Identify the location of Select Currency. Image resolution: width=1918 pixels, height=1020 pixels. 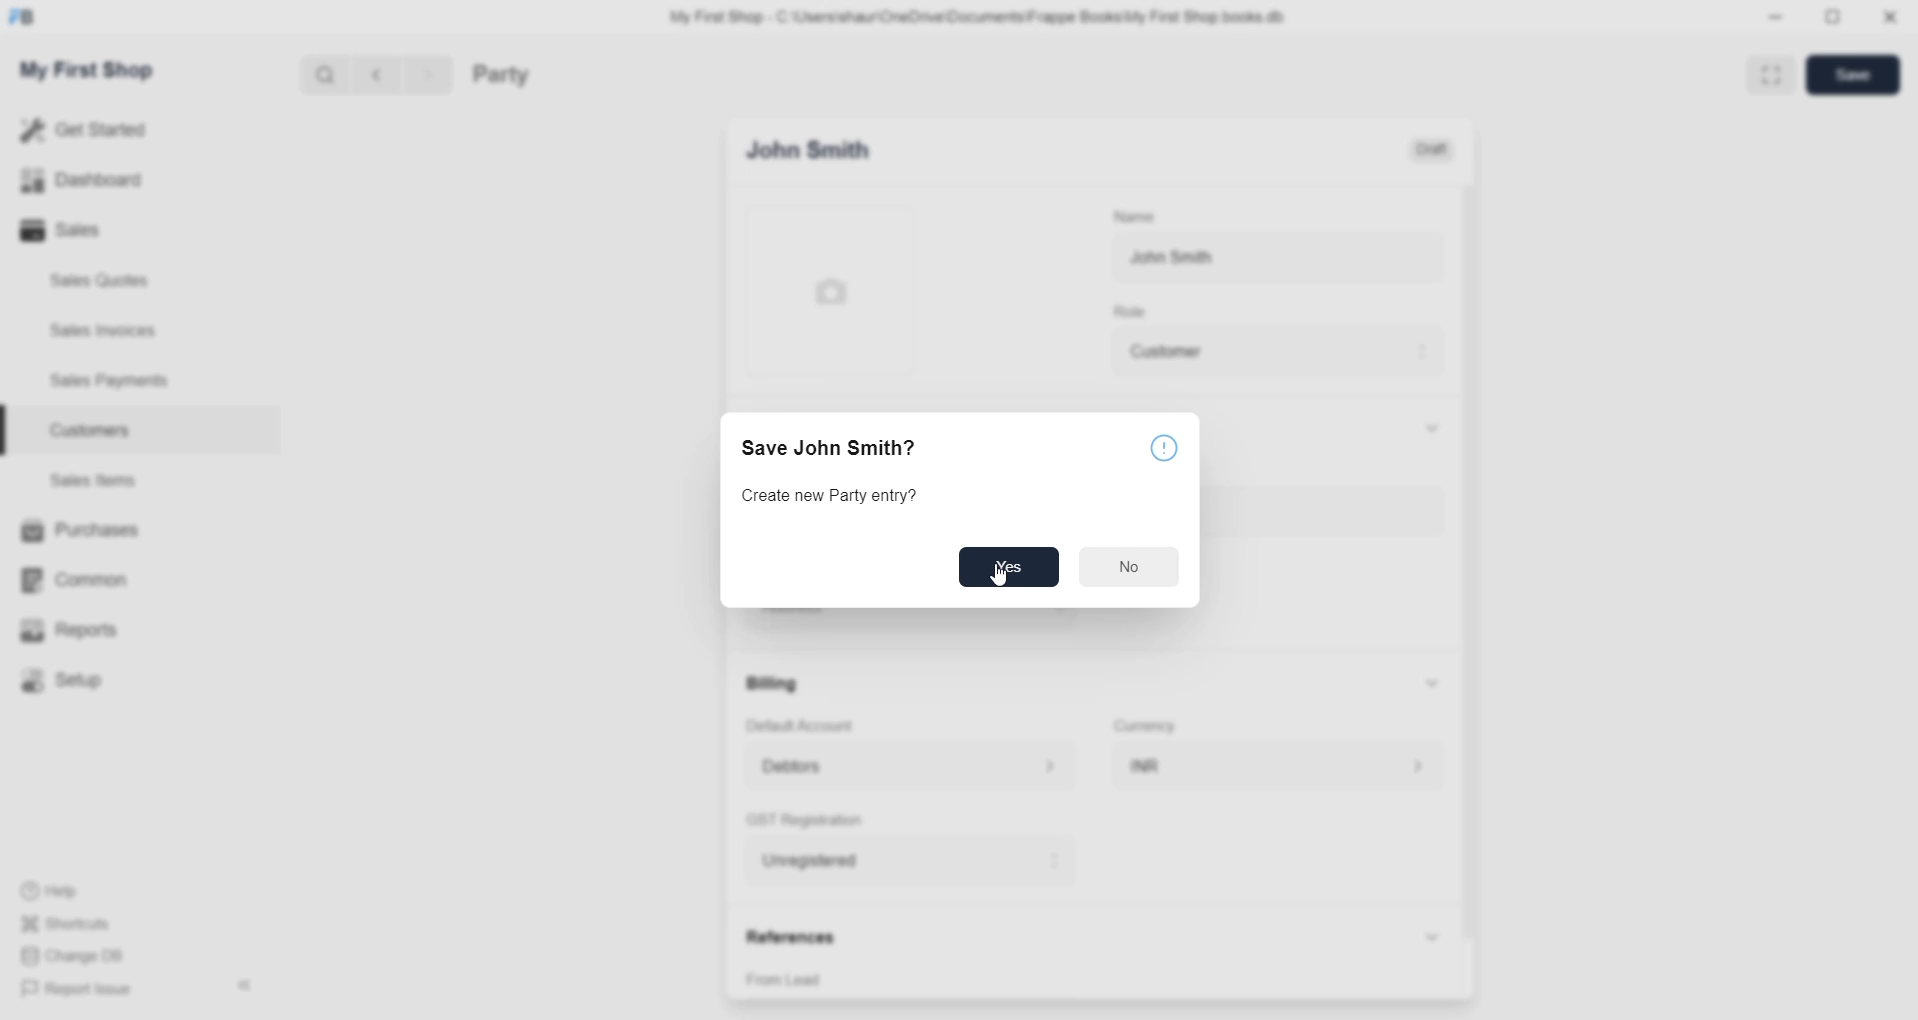
(1251, 762).